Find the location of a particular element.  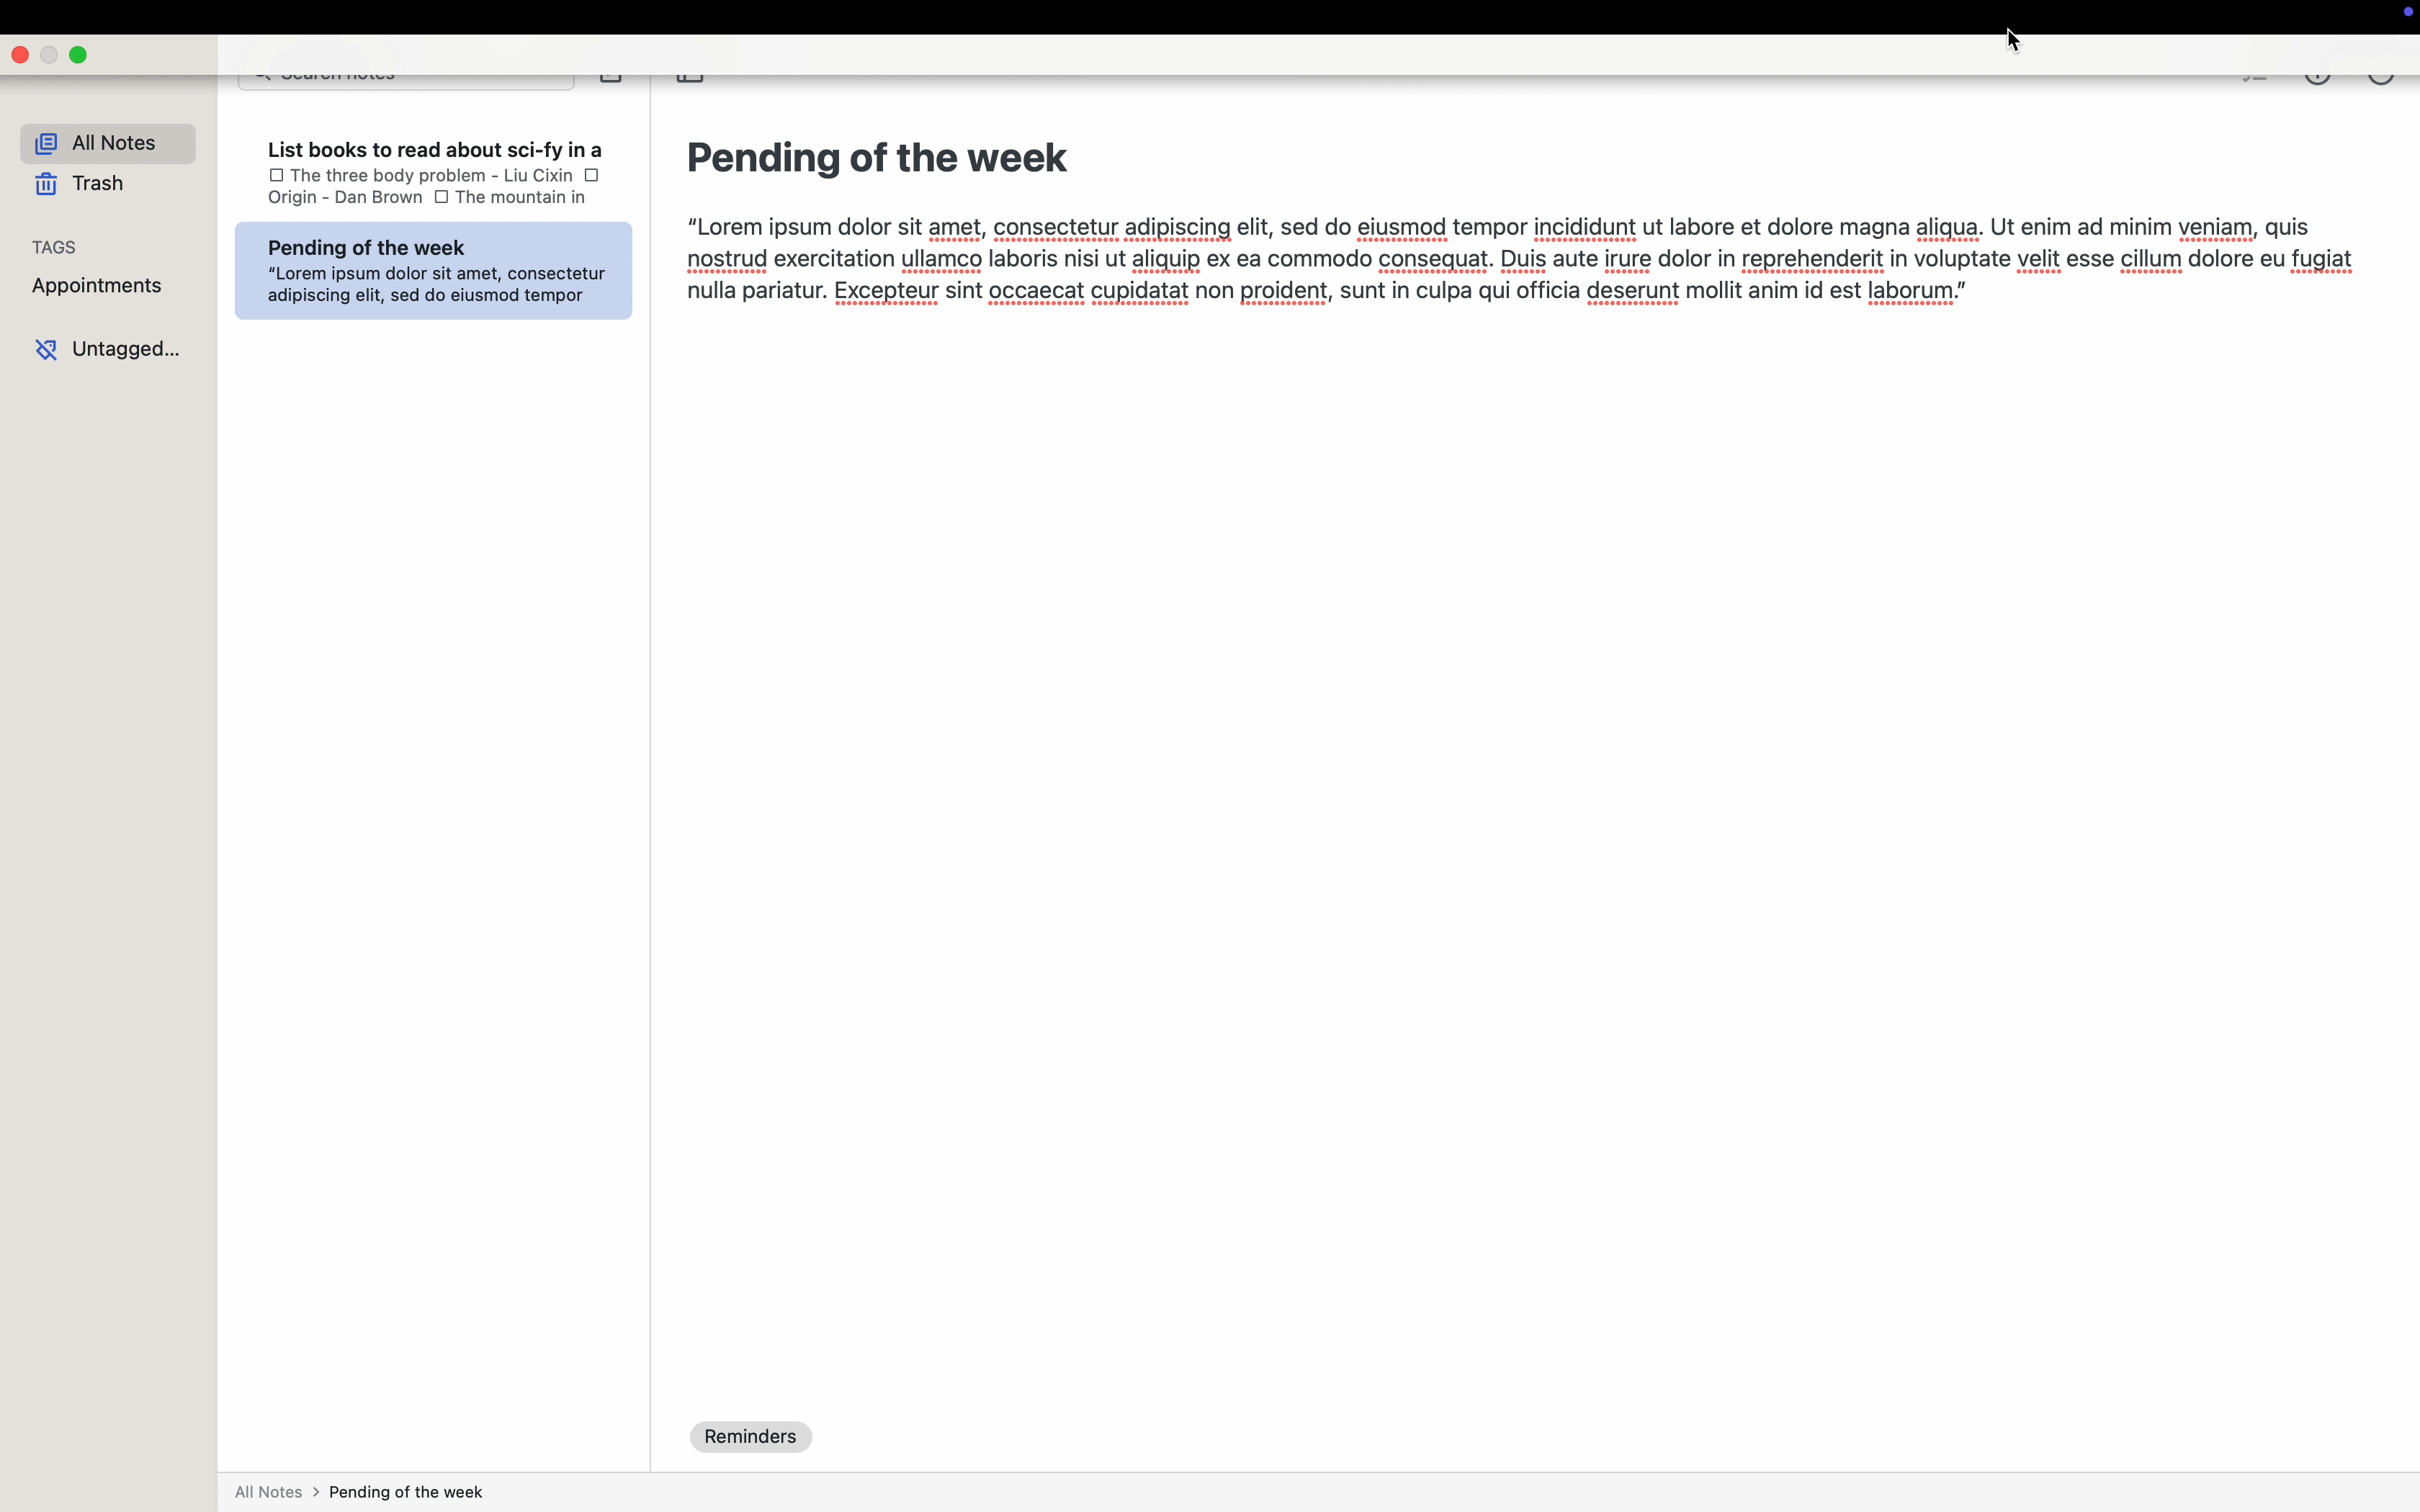

checkbox list is located at coordinates (2254, 85).